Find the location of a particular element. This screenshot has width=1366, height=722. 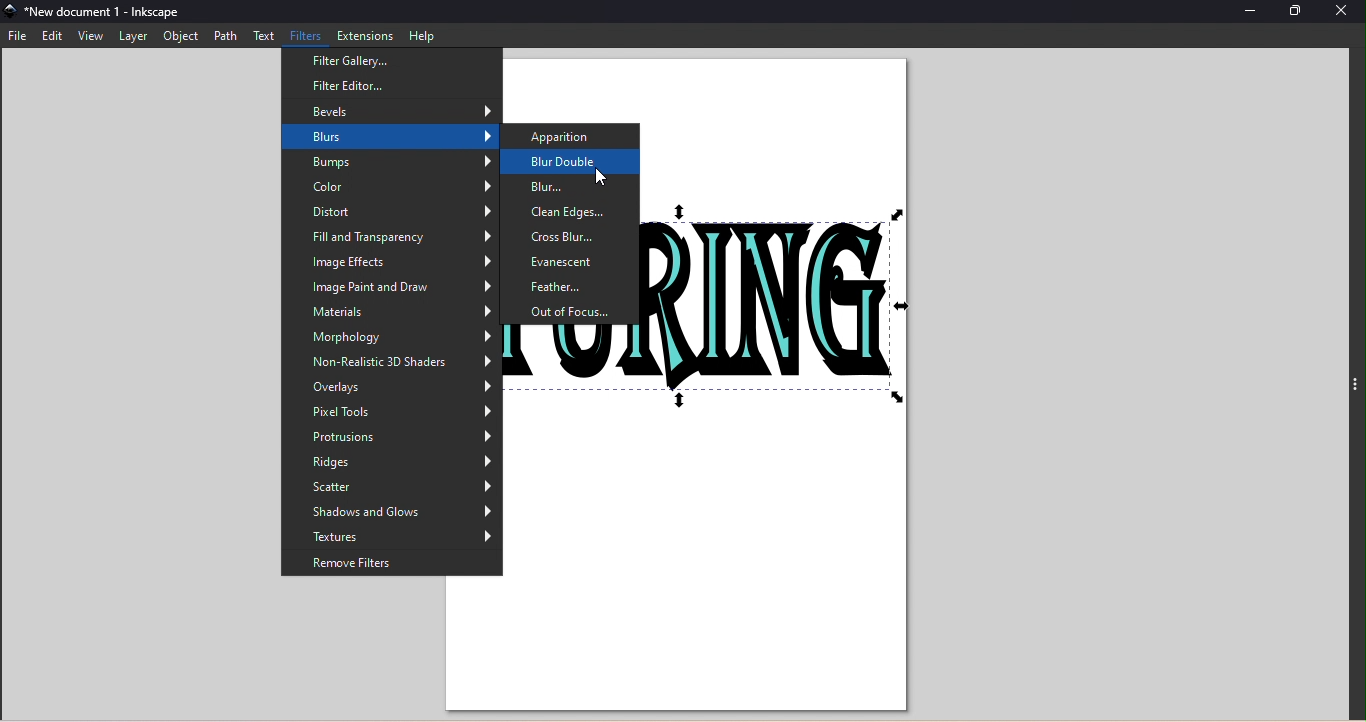

Pixel tools is located at coordinates (392, 413).